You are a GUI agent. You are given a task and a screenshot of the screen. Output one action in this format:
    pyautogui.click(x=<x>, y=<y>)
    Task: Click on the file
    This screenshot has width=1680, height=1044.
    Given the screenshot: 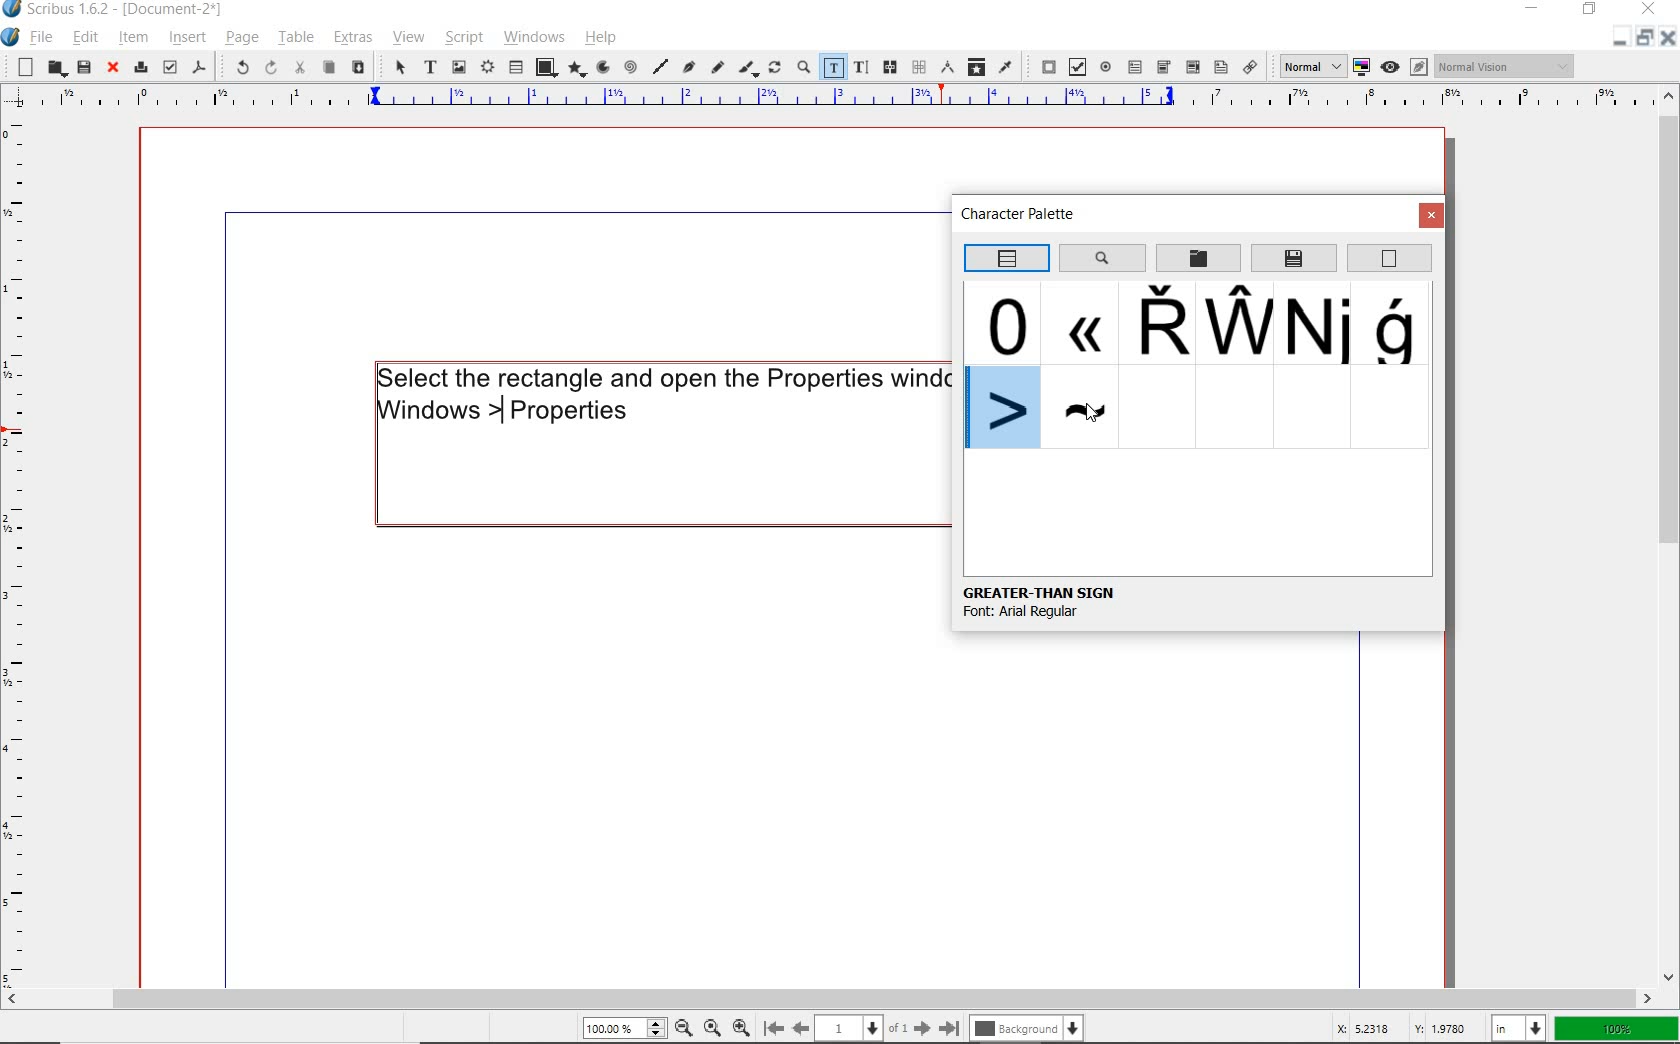 What is the action you would take?
    pyautogui.click(x=44, y=37)
    